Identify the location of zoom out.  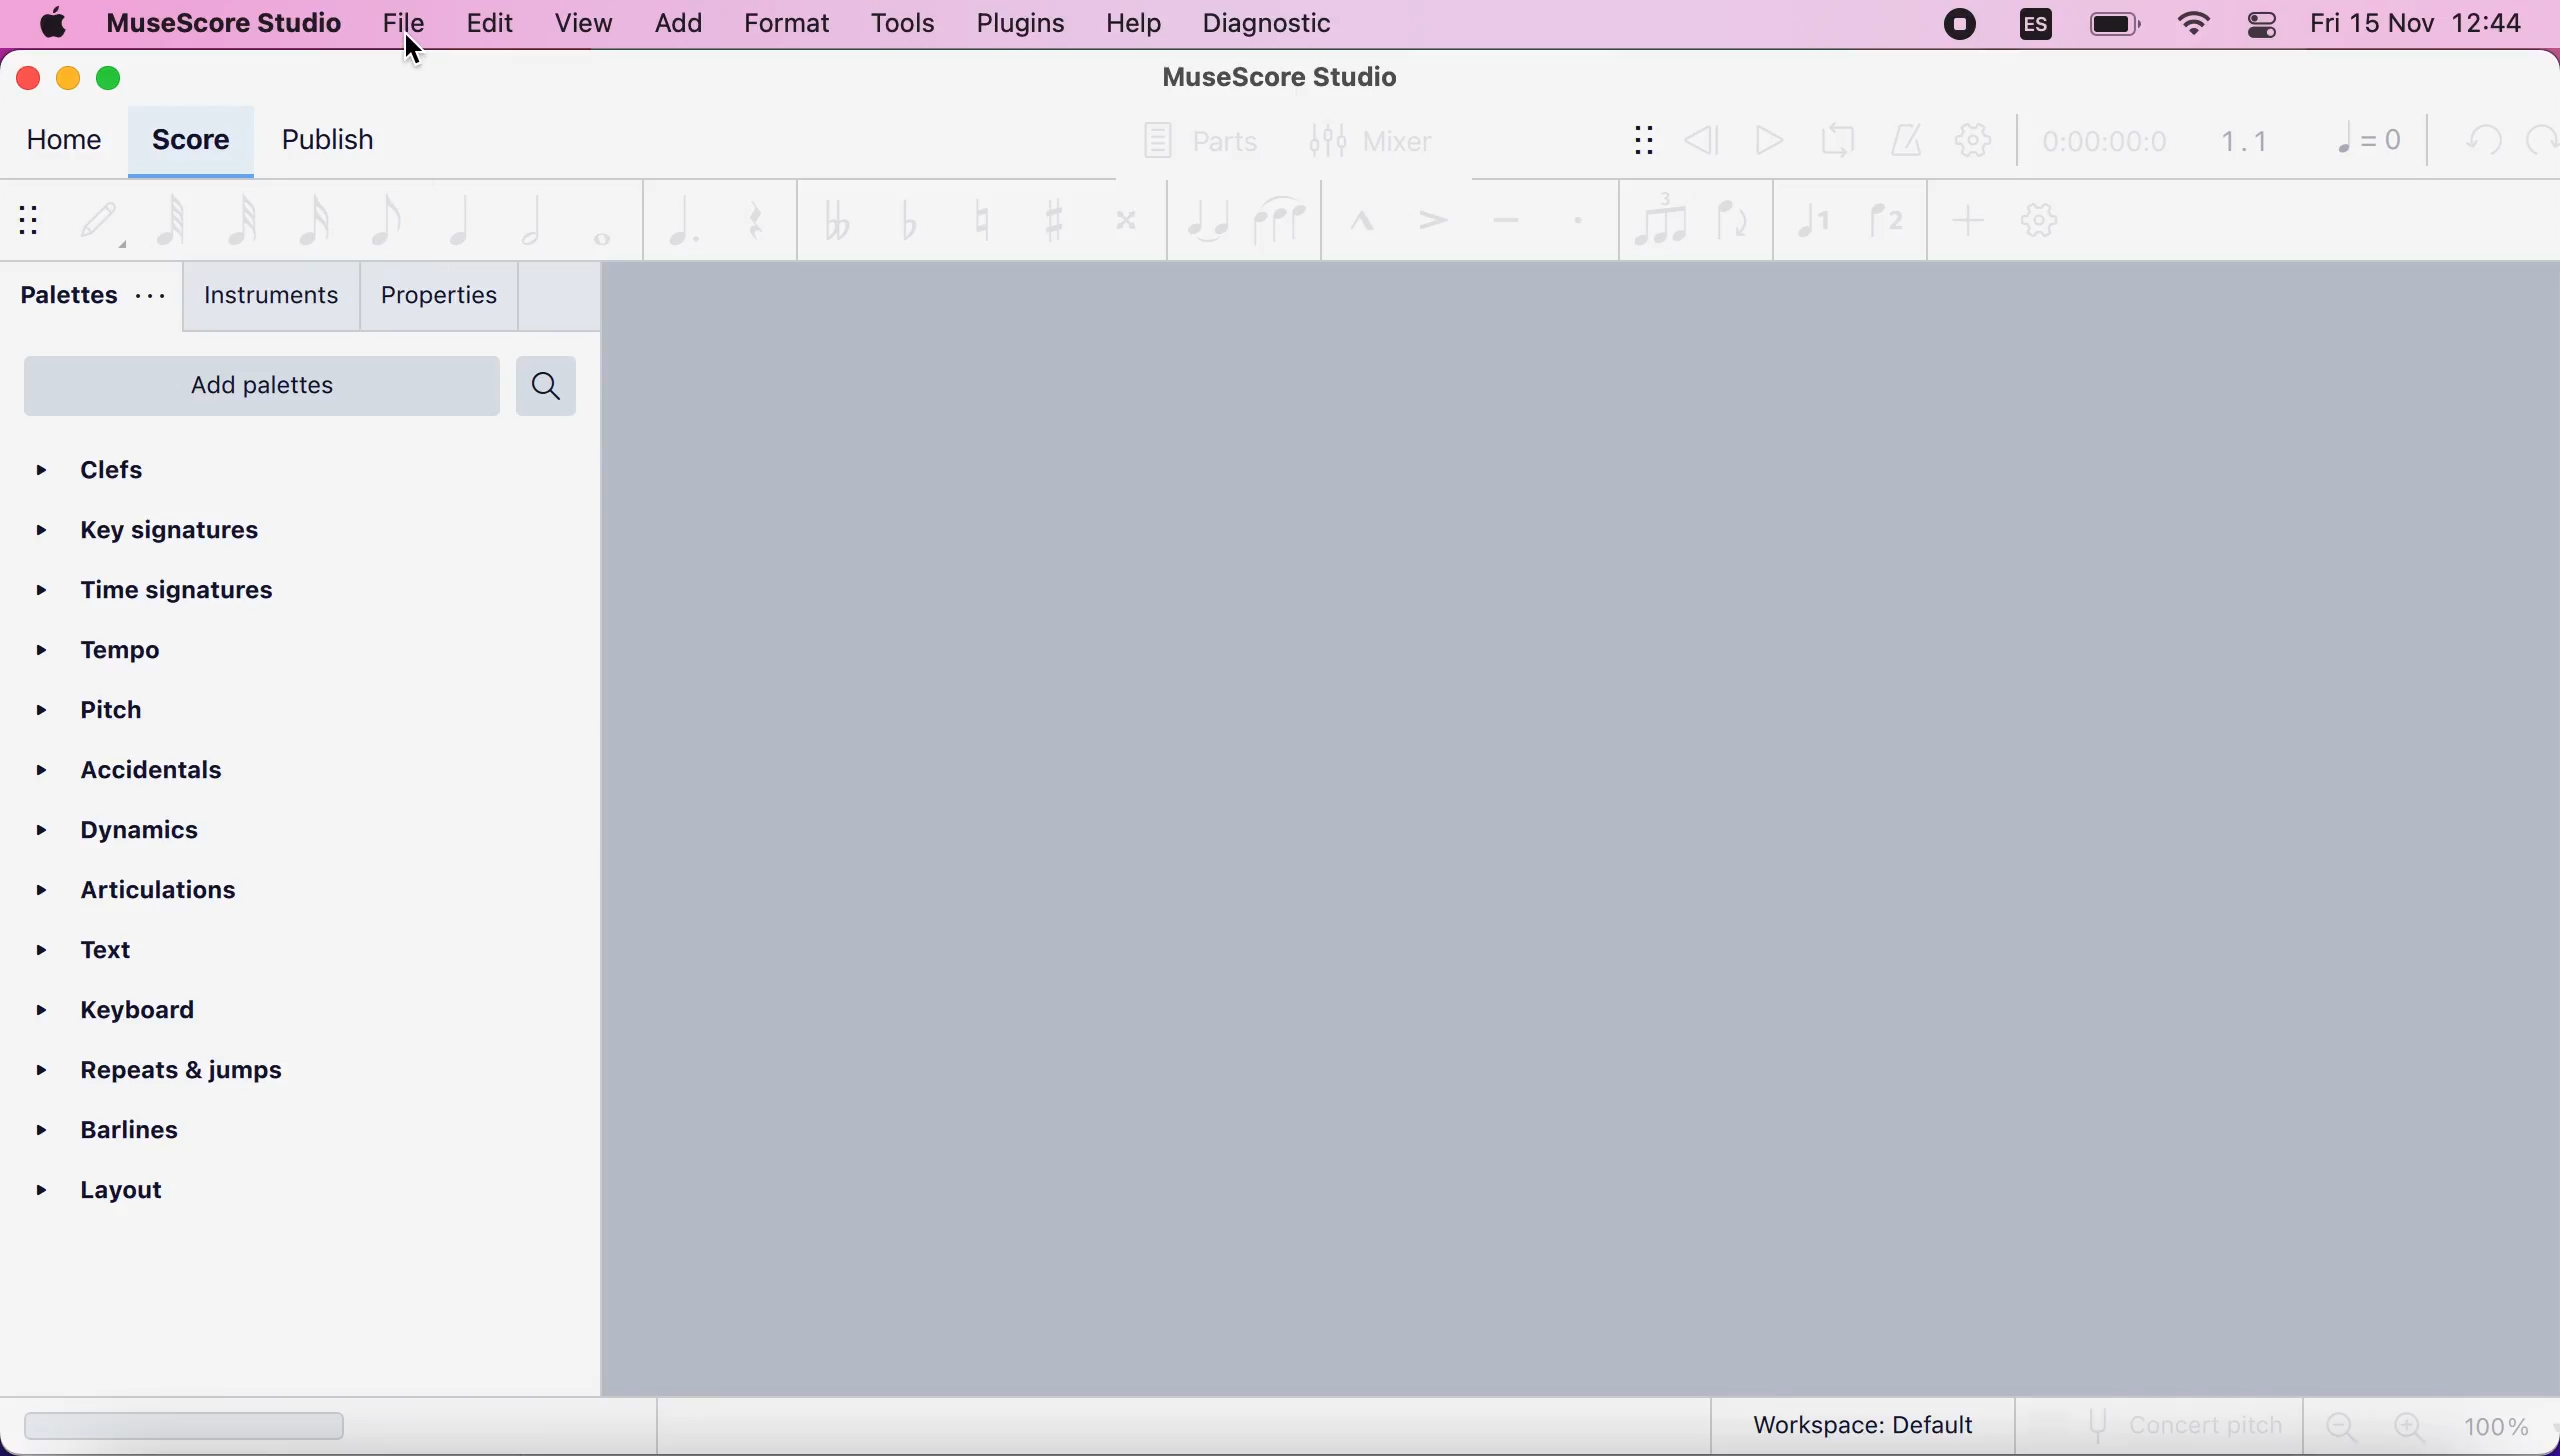
(2339, 1427).